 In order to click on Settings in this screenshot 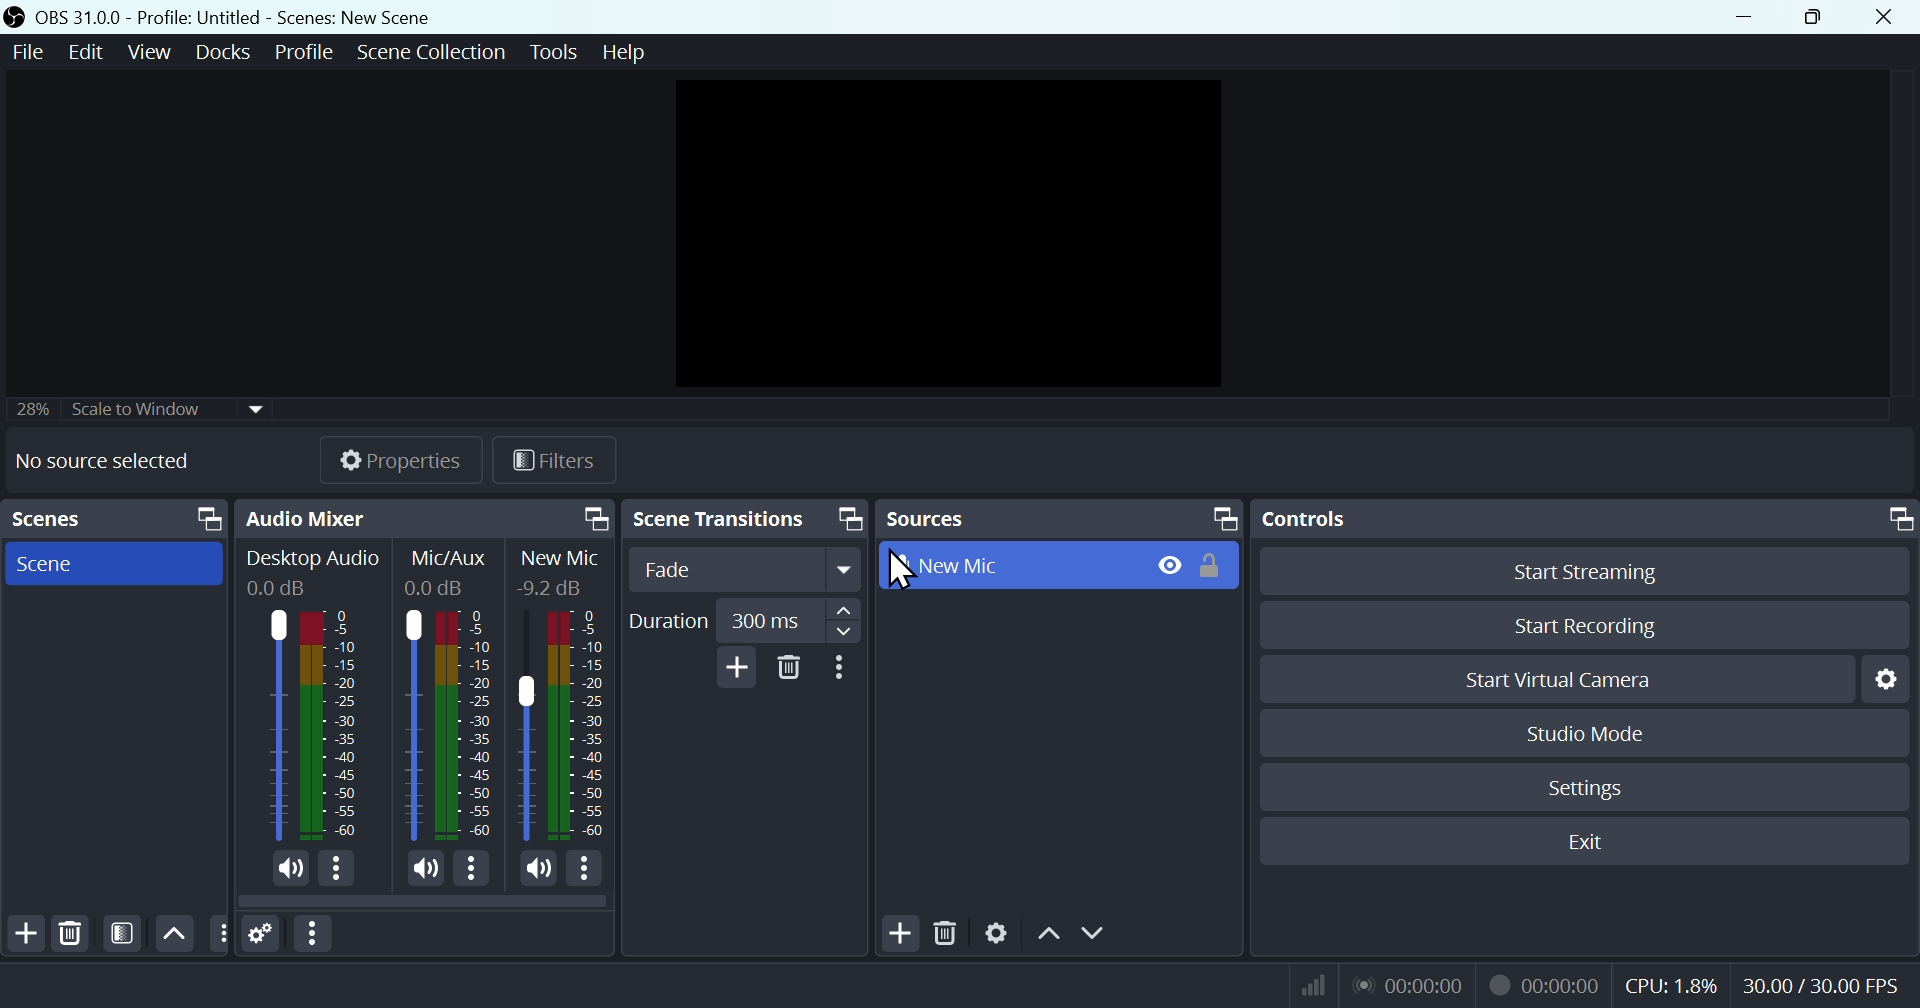, I will do `click(1594, 794)`.